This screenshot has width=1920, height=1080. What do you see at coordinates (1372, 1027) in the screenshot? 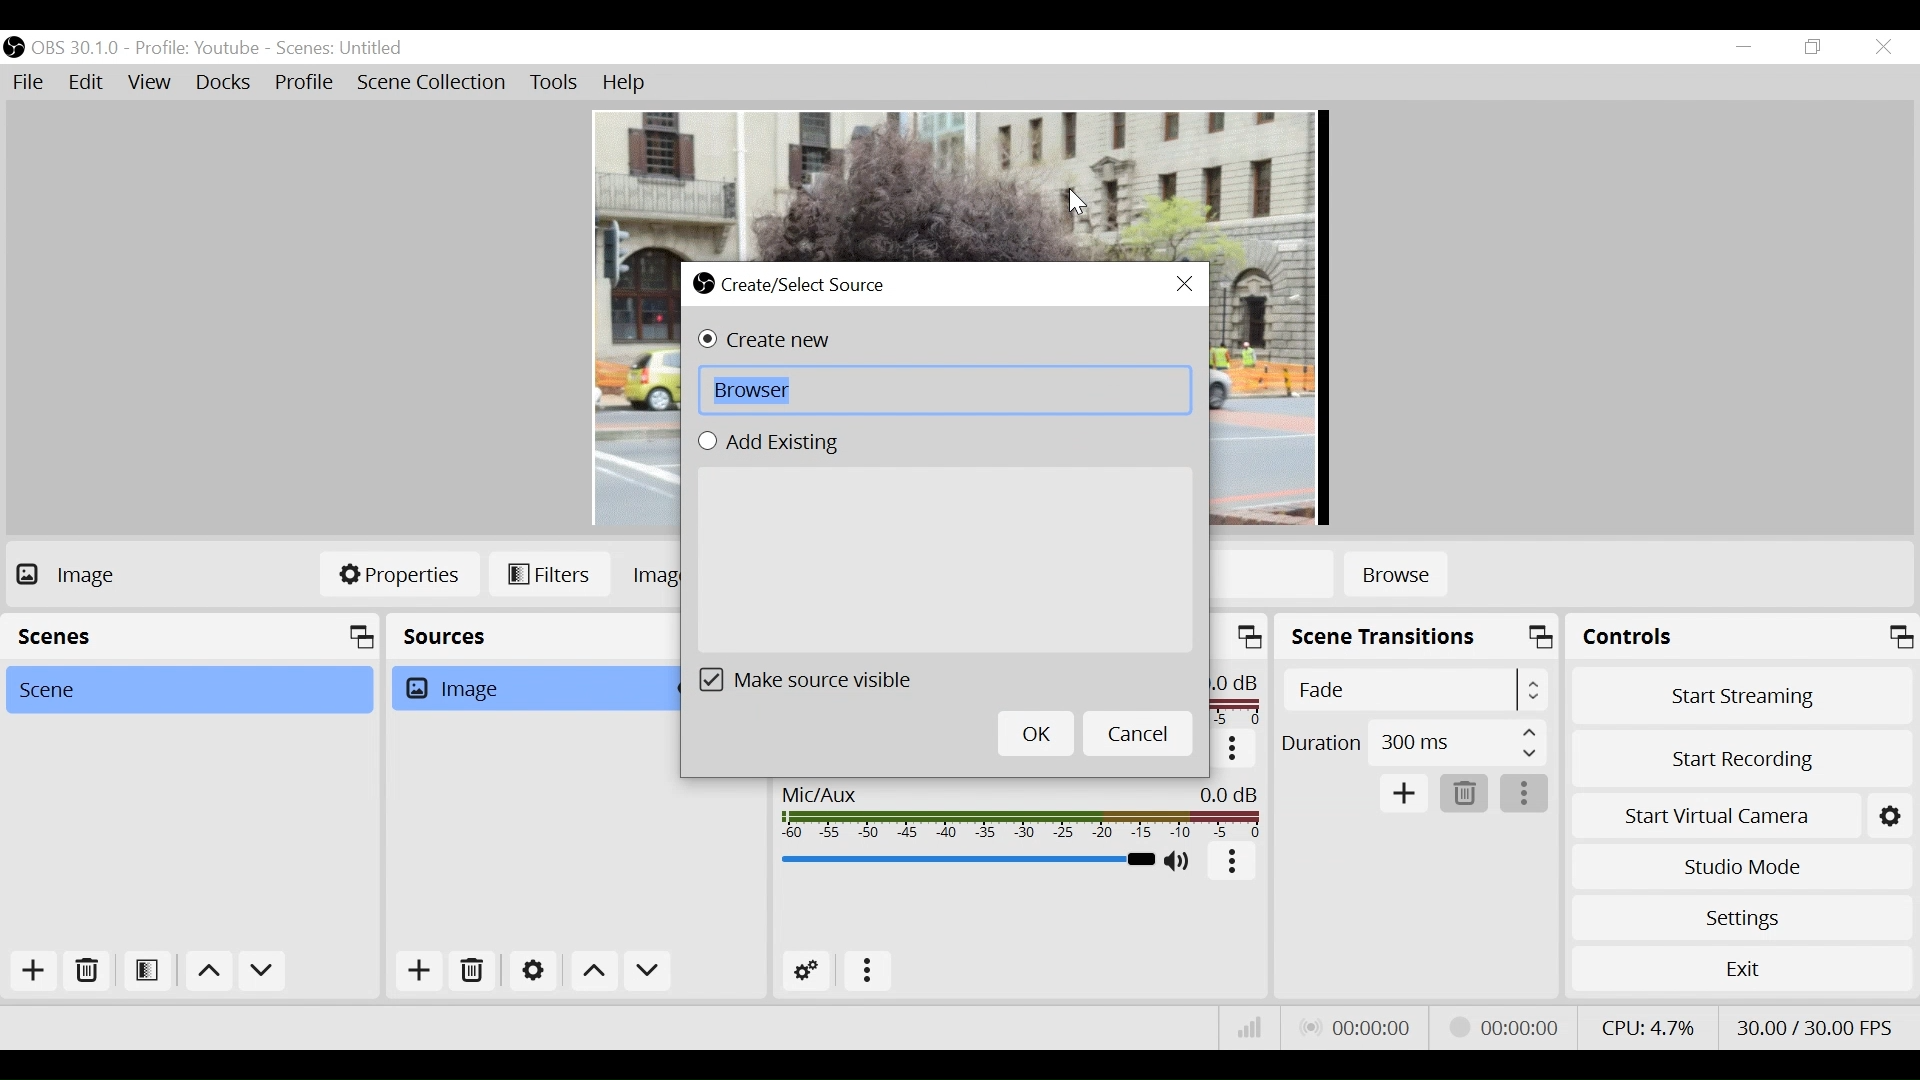
I see `Live Status` at bounding box center [1372, 1027].